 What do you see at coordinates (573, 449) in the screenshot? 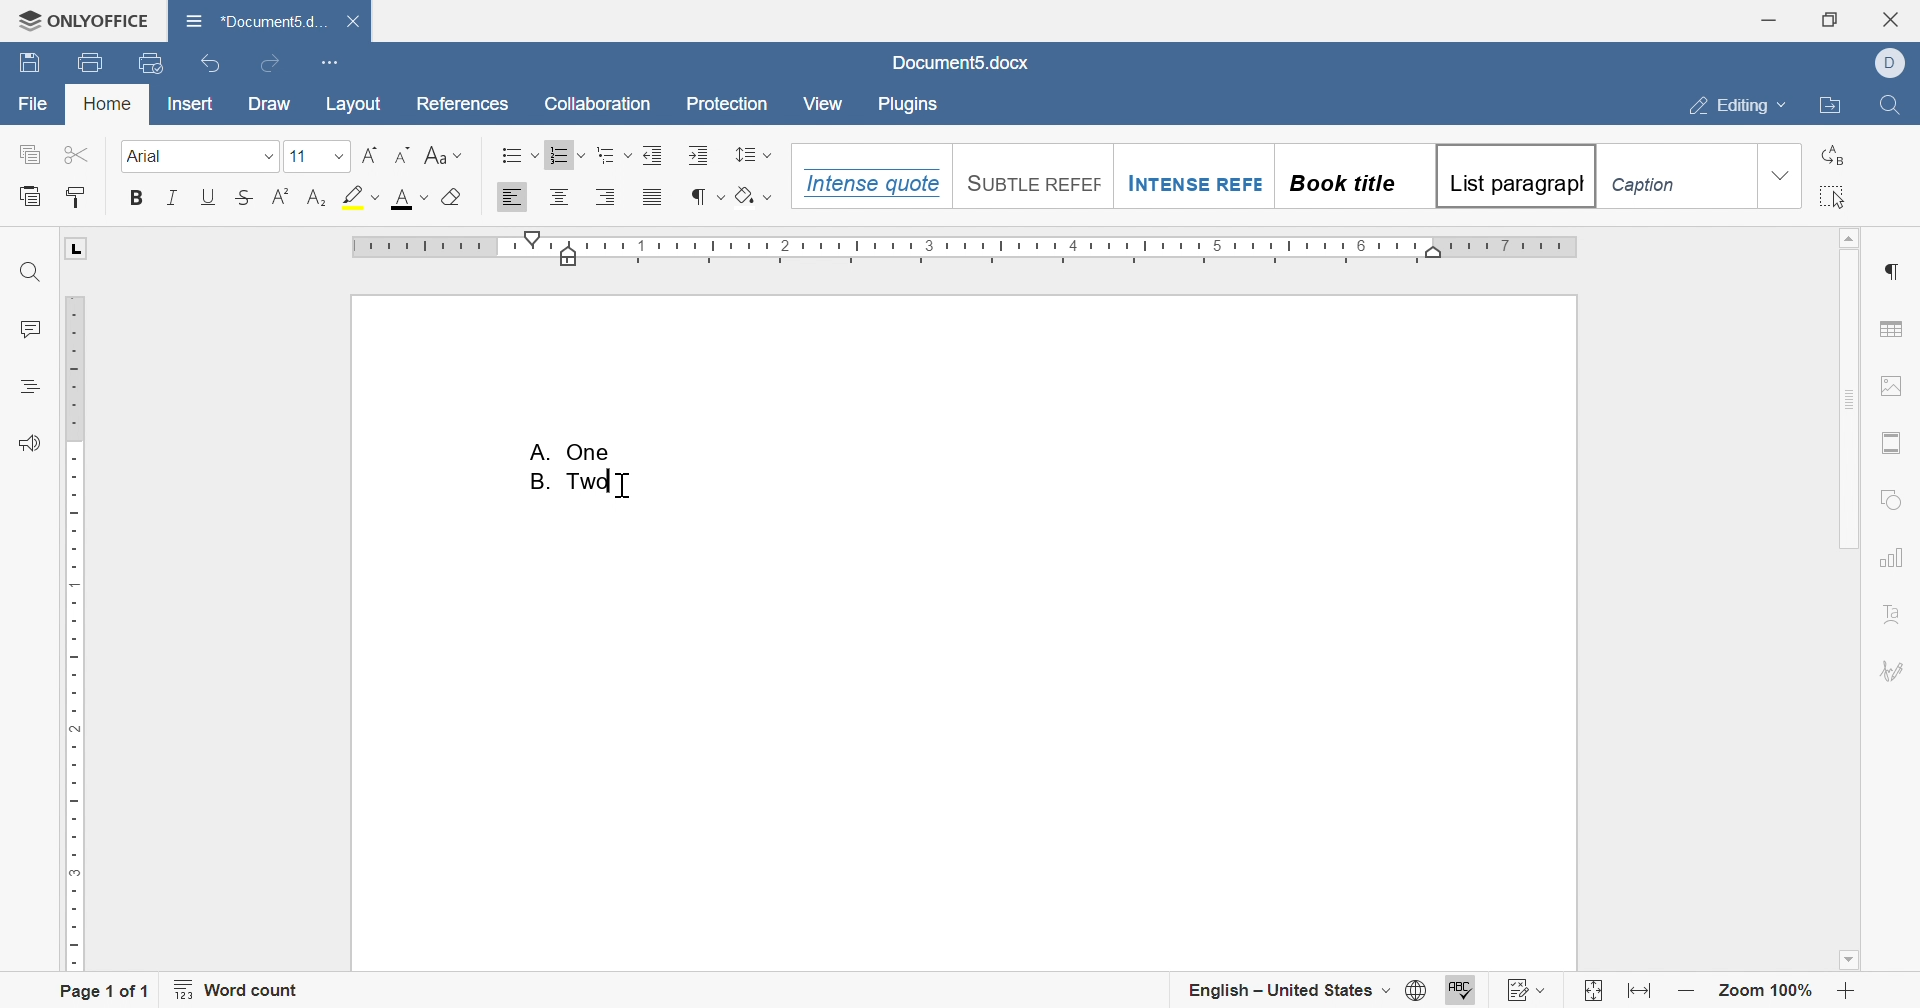
I see `A. One` at bounding box center [573, 449].